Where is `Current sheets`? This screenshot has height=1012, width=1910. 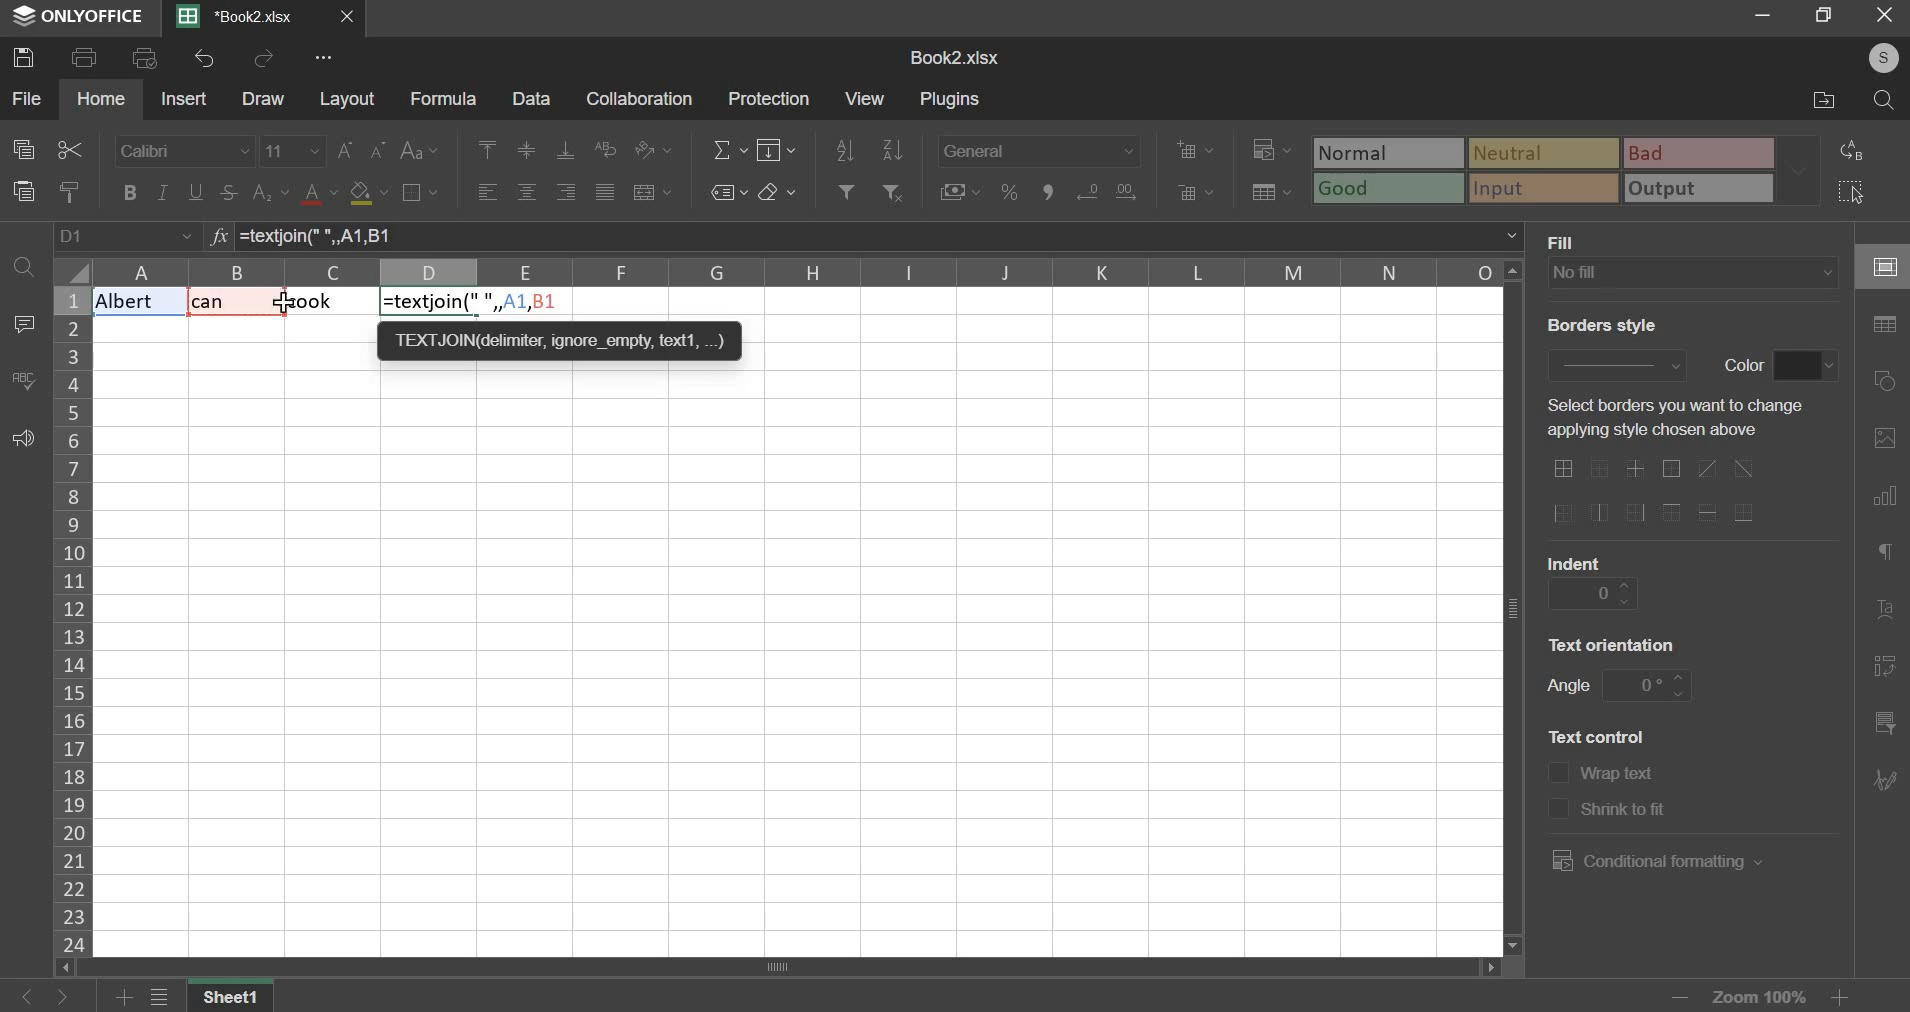 Current sheets is located at coordinates (245, 17).